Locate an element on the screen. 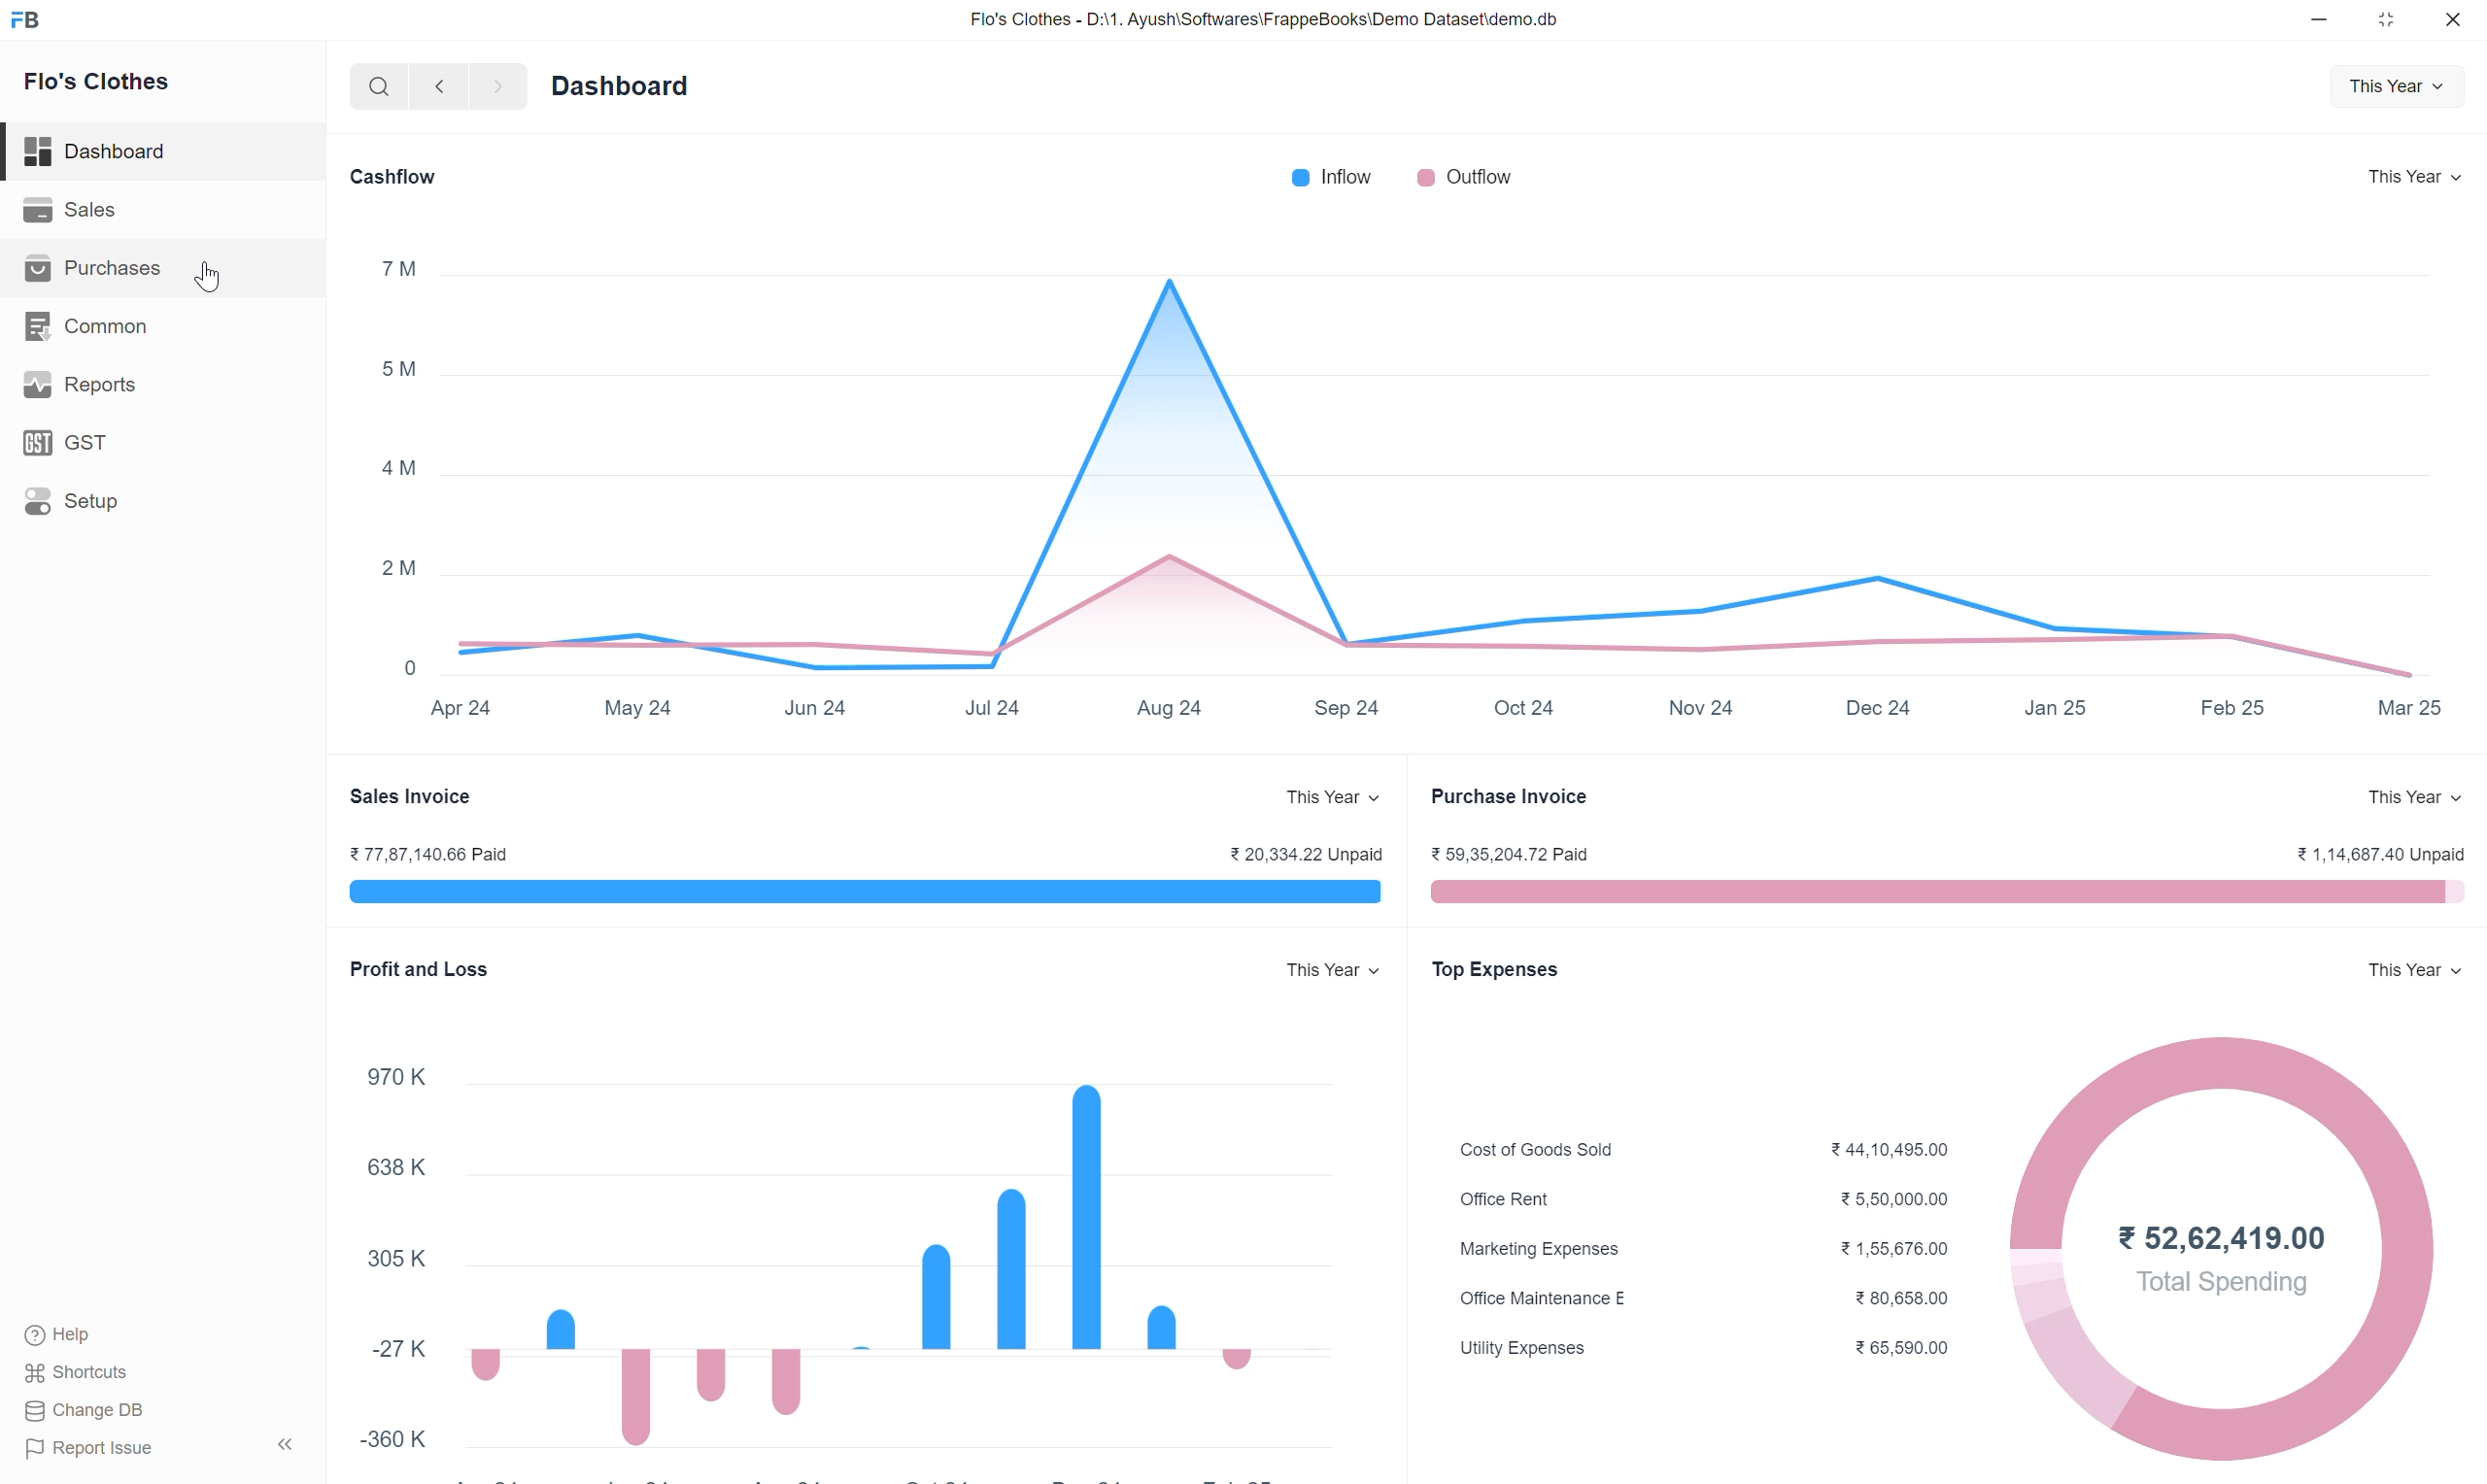 The height and width of the screenshot is (1484, 2487). 59,35,204.72 Paid is located at coordinates (1509, 854).